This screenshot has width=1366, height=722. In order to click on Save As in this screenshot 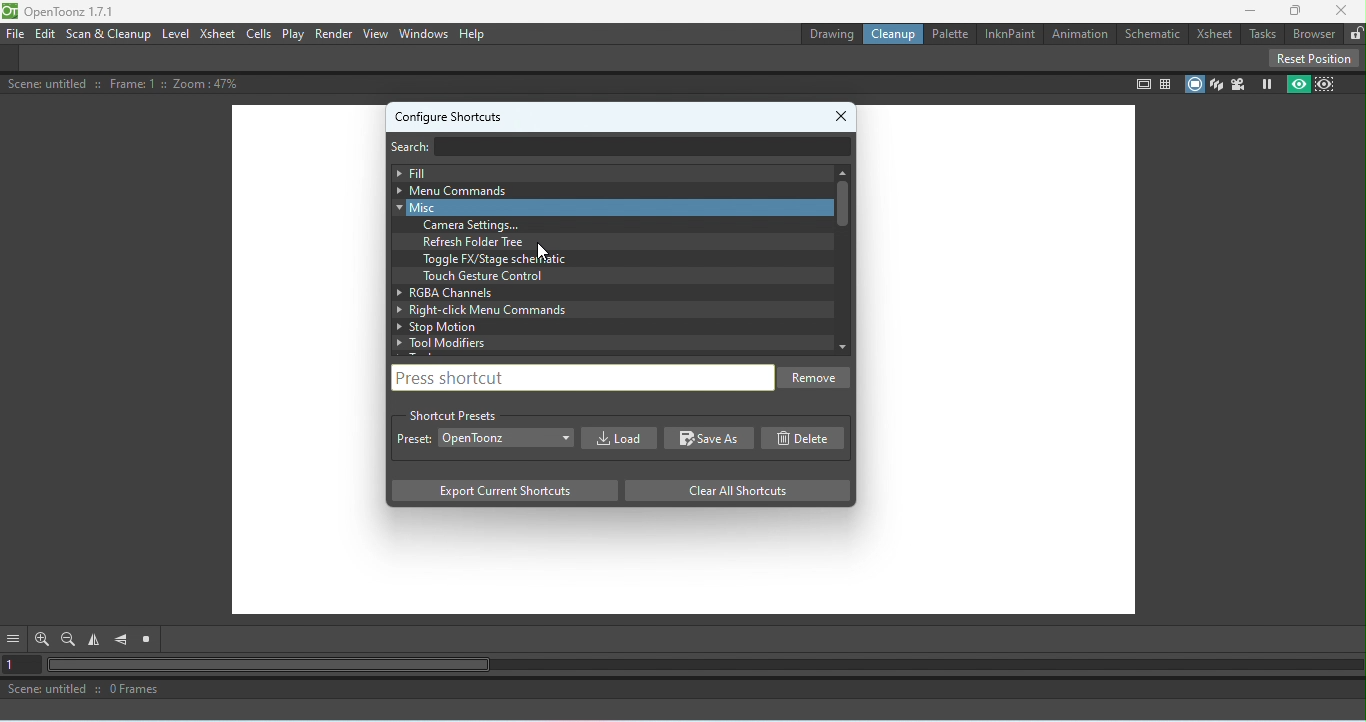, I will do `click(710, 439)`.